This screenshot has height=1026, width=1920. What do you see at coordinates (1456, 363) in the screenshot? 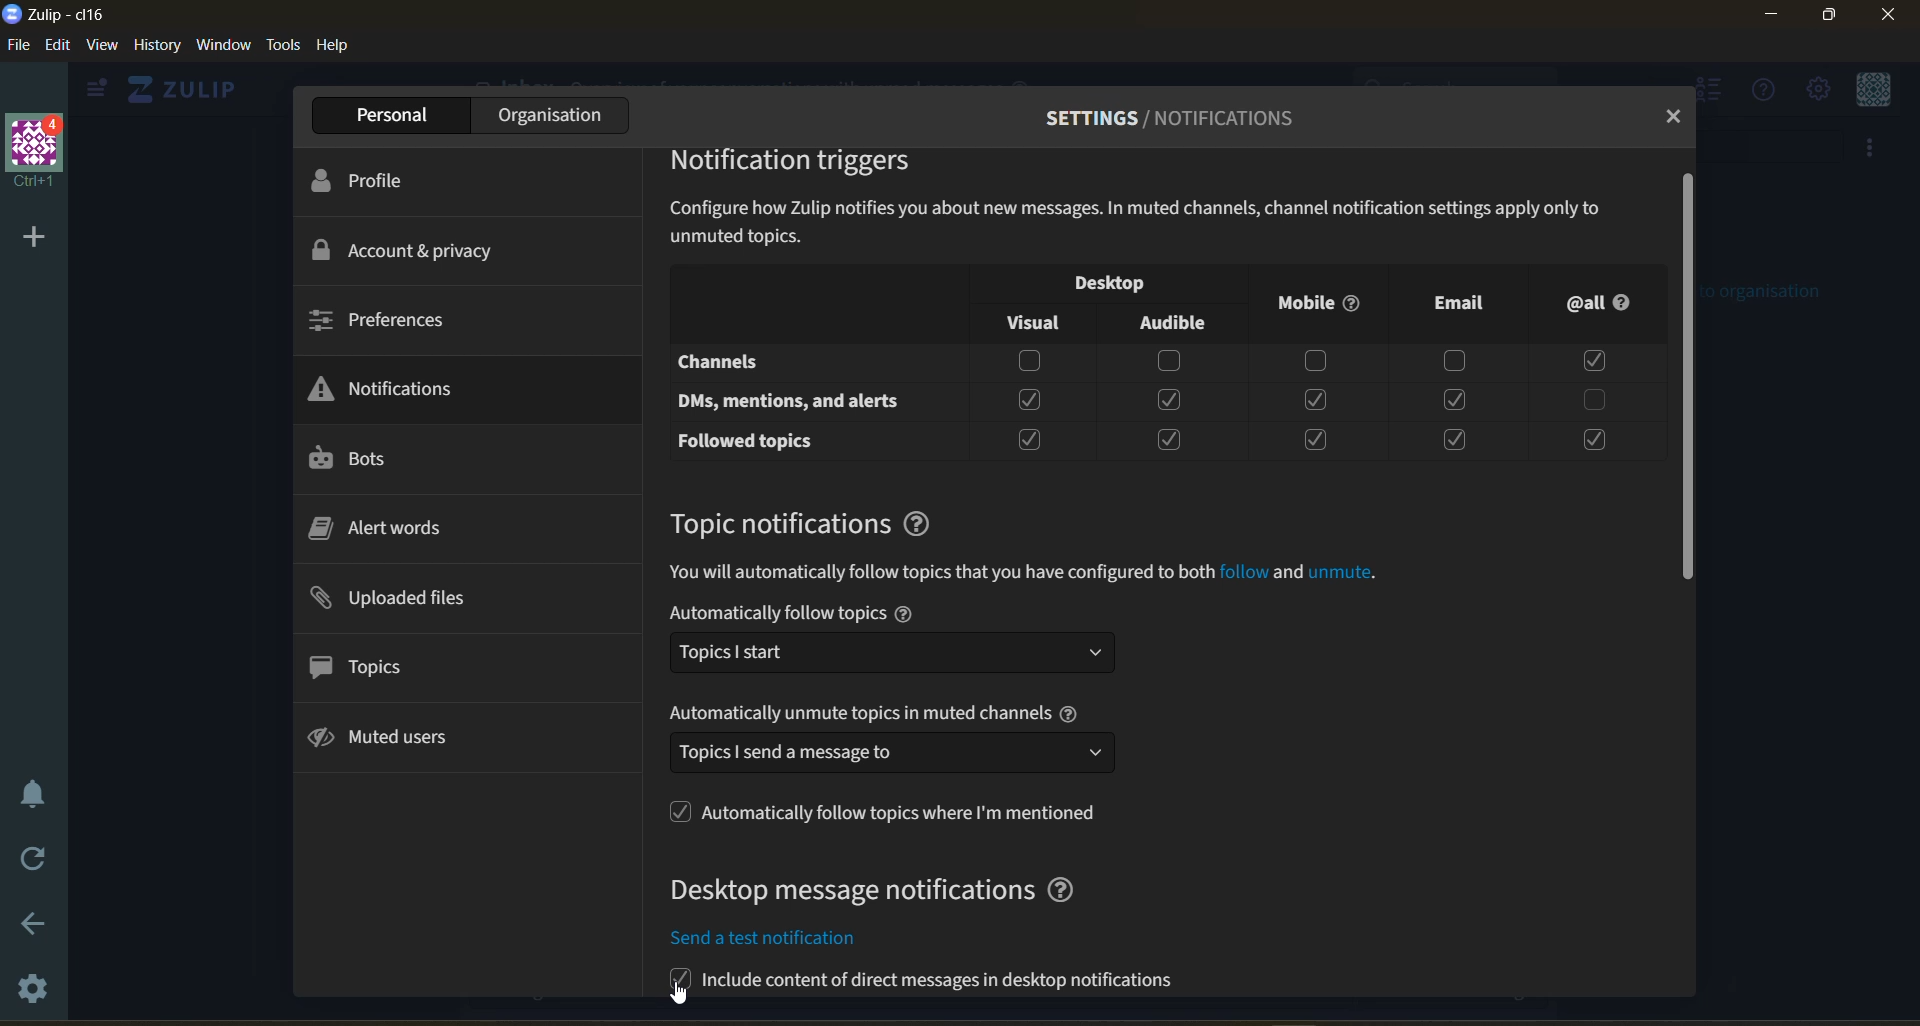
I see `Checkbox` at bounding box center [1456, 363].